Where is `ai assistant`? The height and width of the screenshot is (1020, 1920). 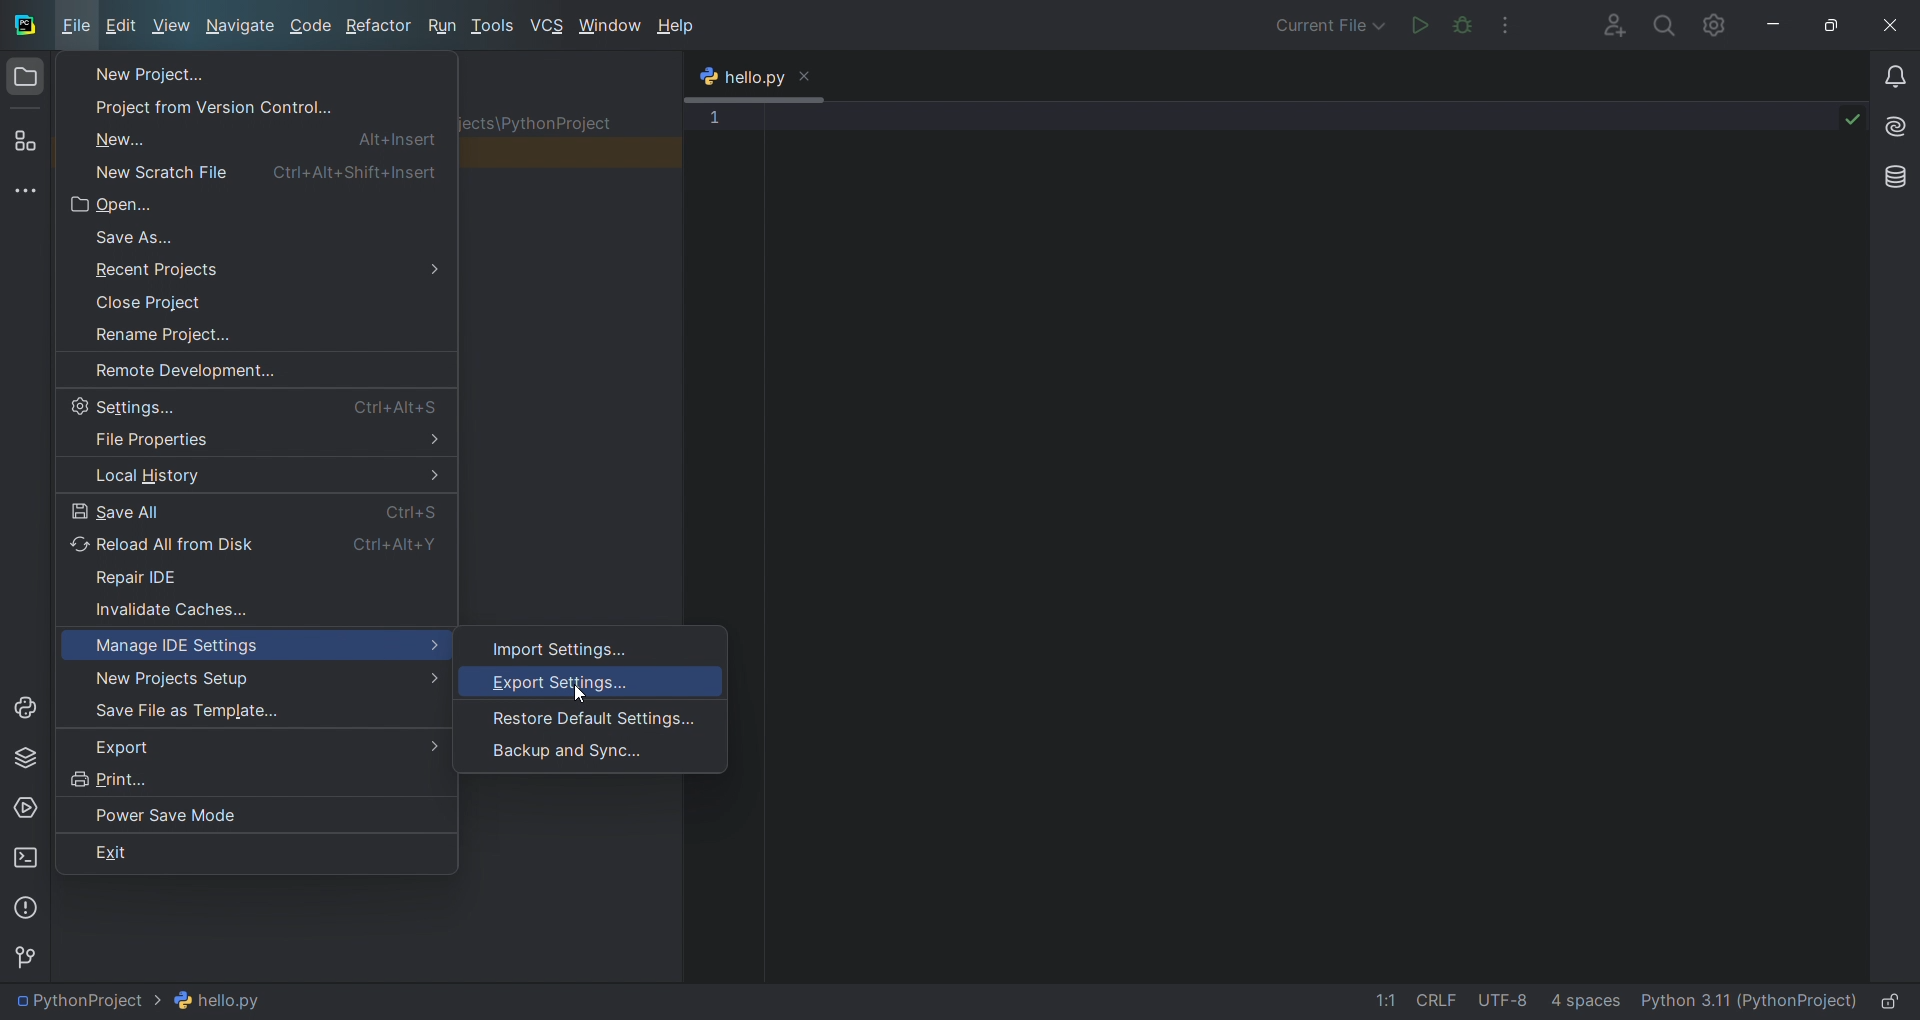 ai assistant is located at coordinates (1895, 127).